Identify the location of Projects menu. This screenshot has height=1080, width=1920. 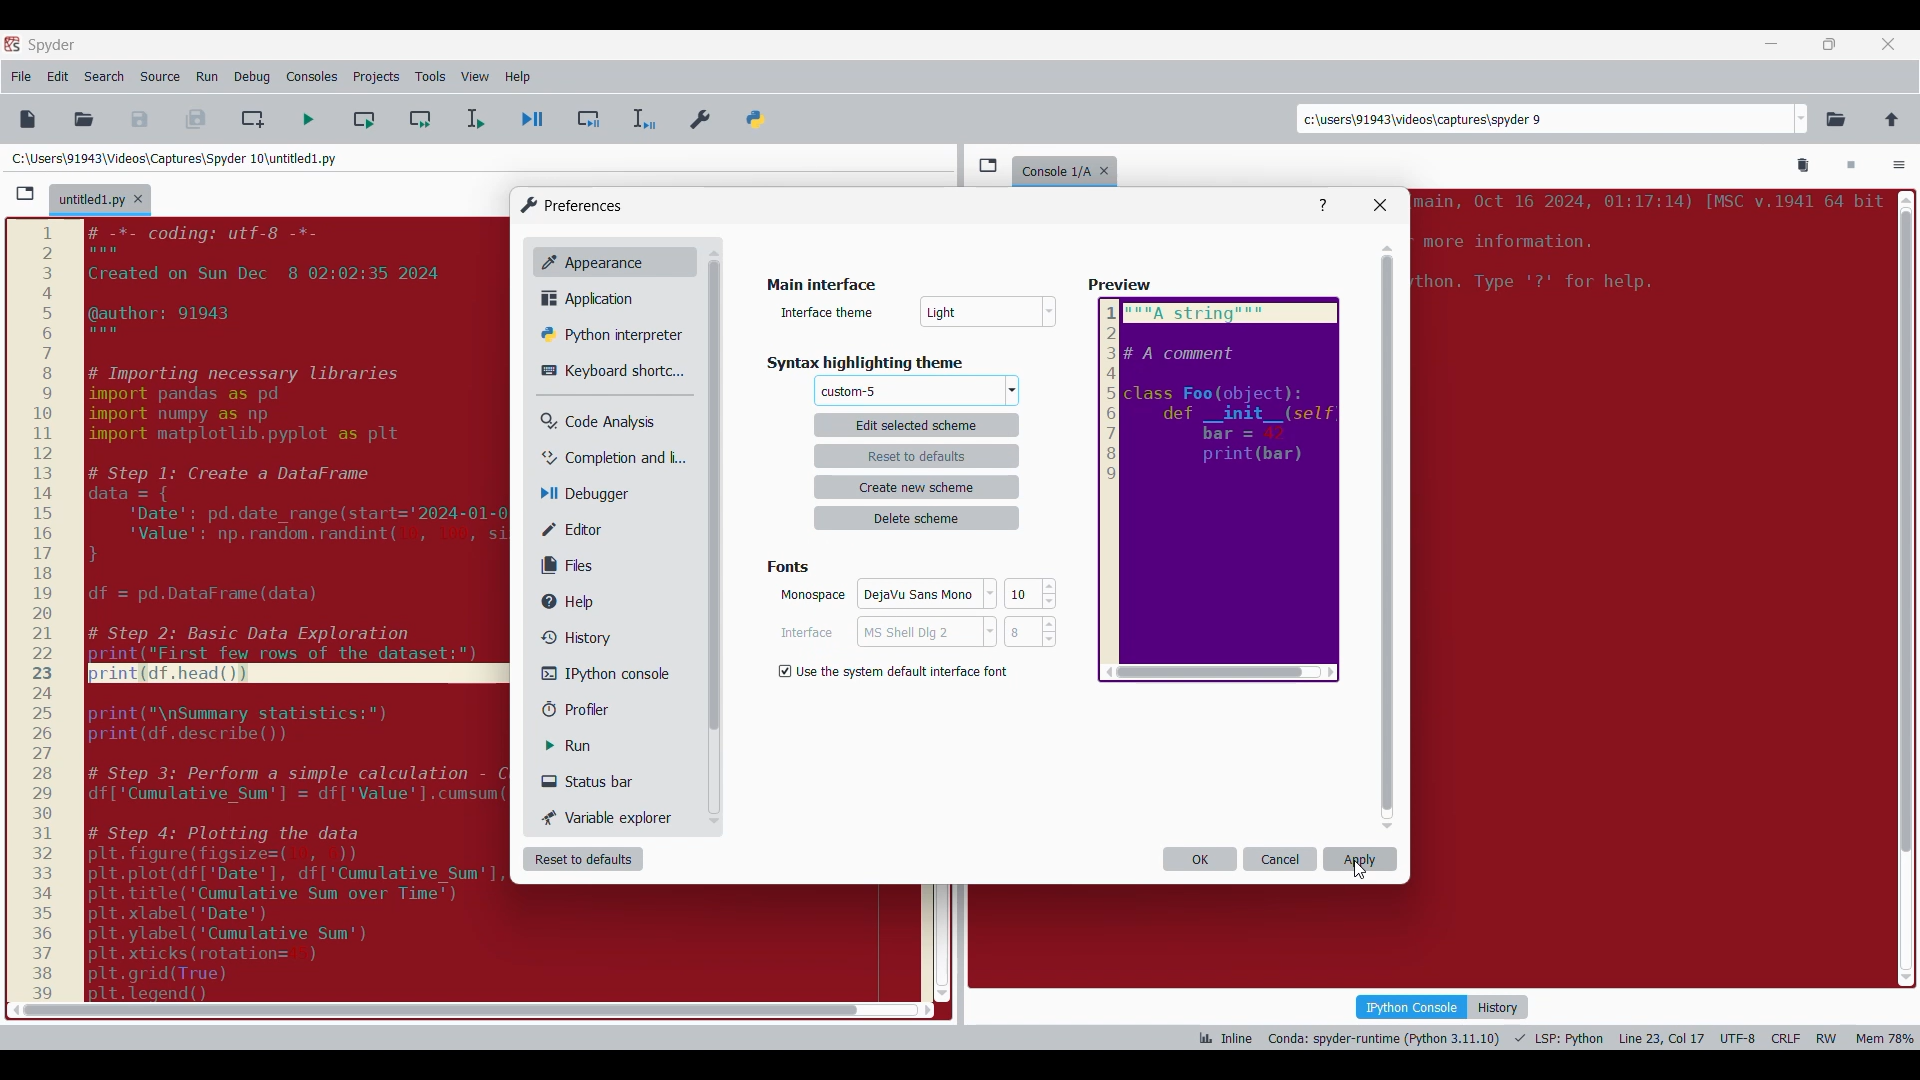
(376, 76).